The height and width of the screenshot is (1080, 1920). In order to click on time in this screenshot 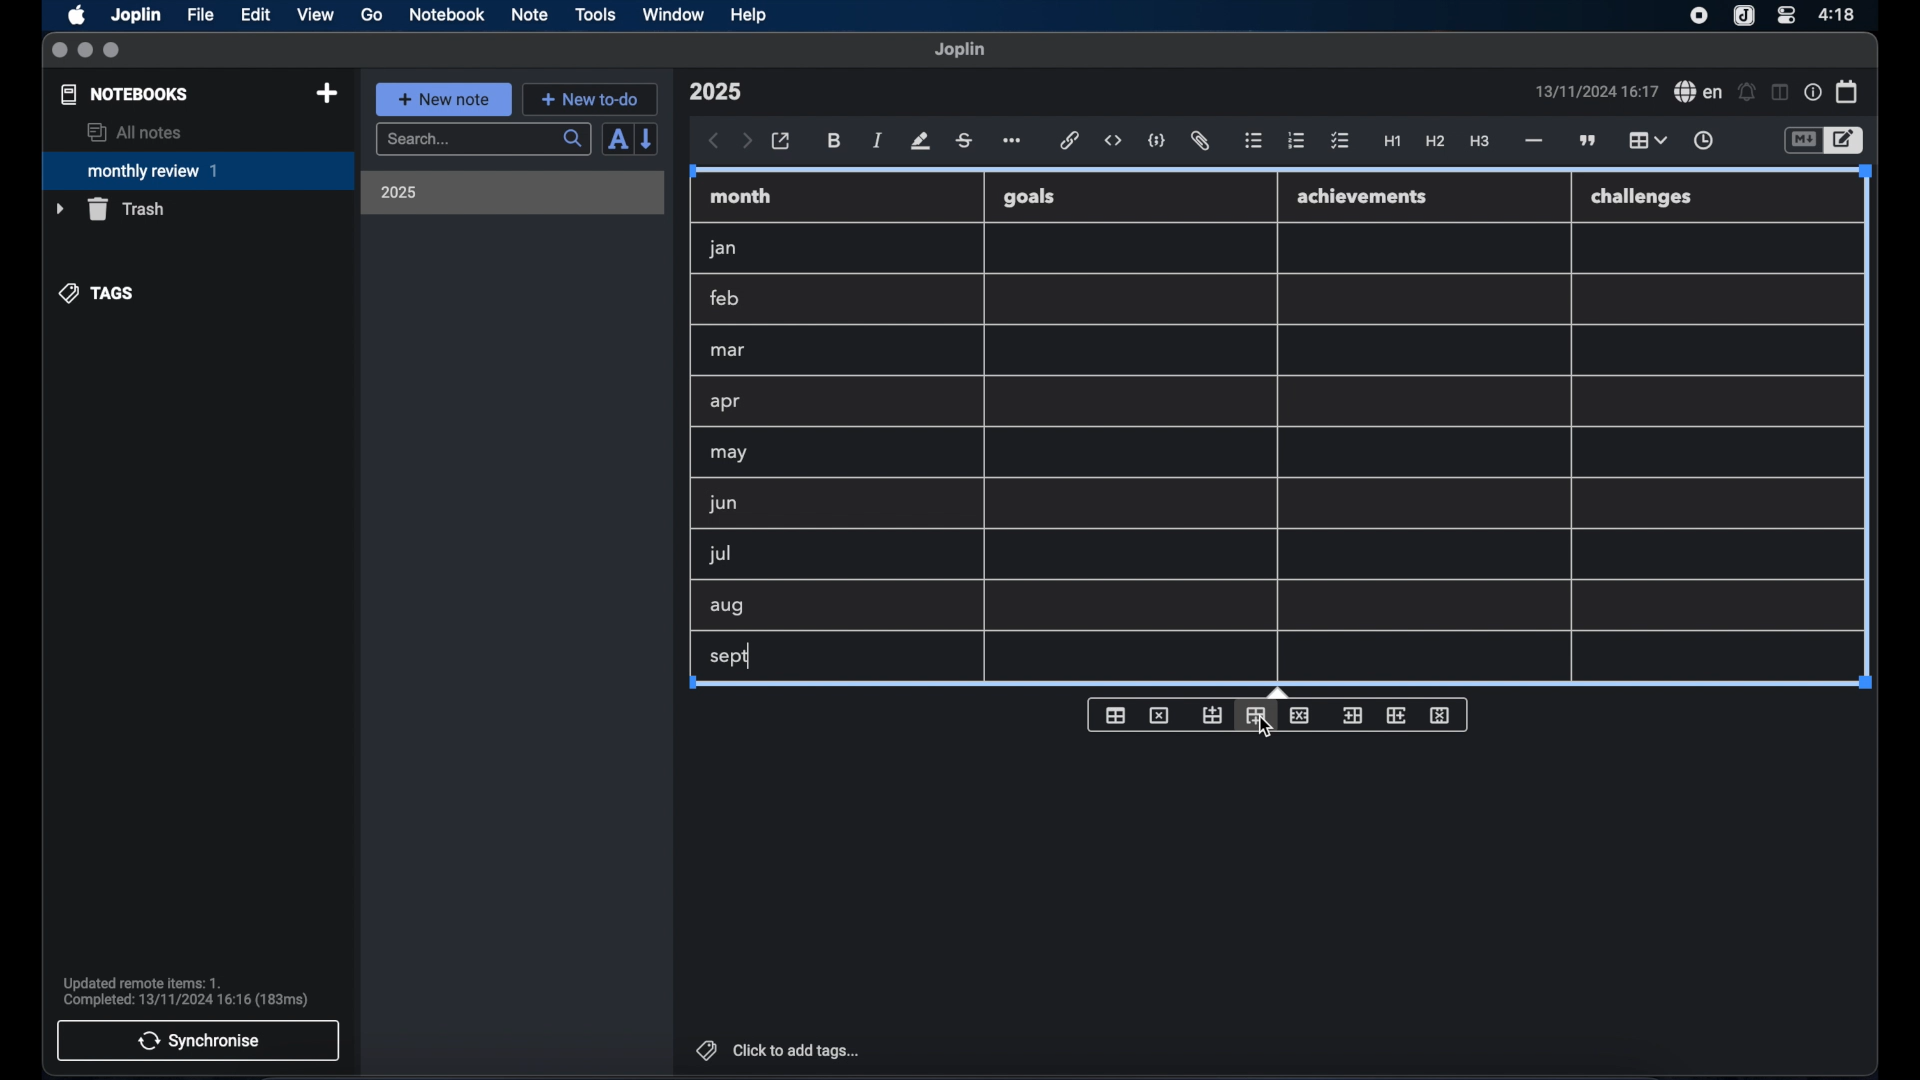, I will do `click(1839, 14)`.